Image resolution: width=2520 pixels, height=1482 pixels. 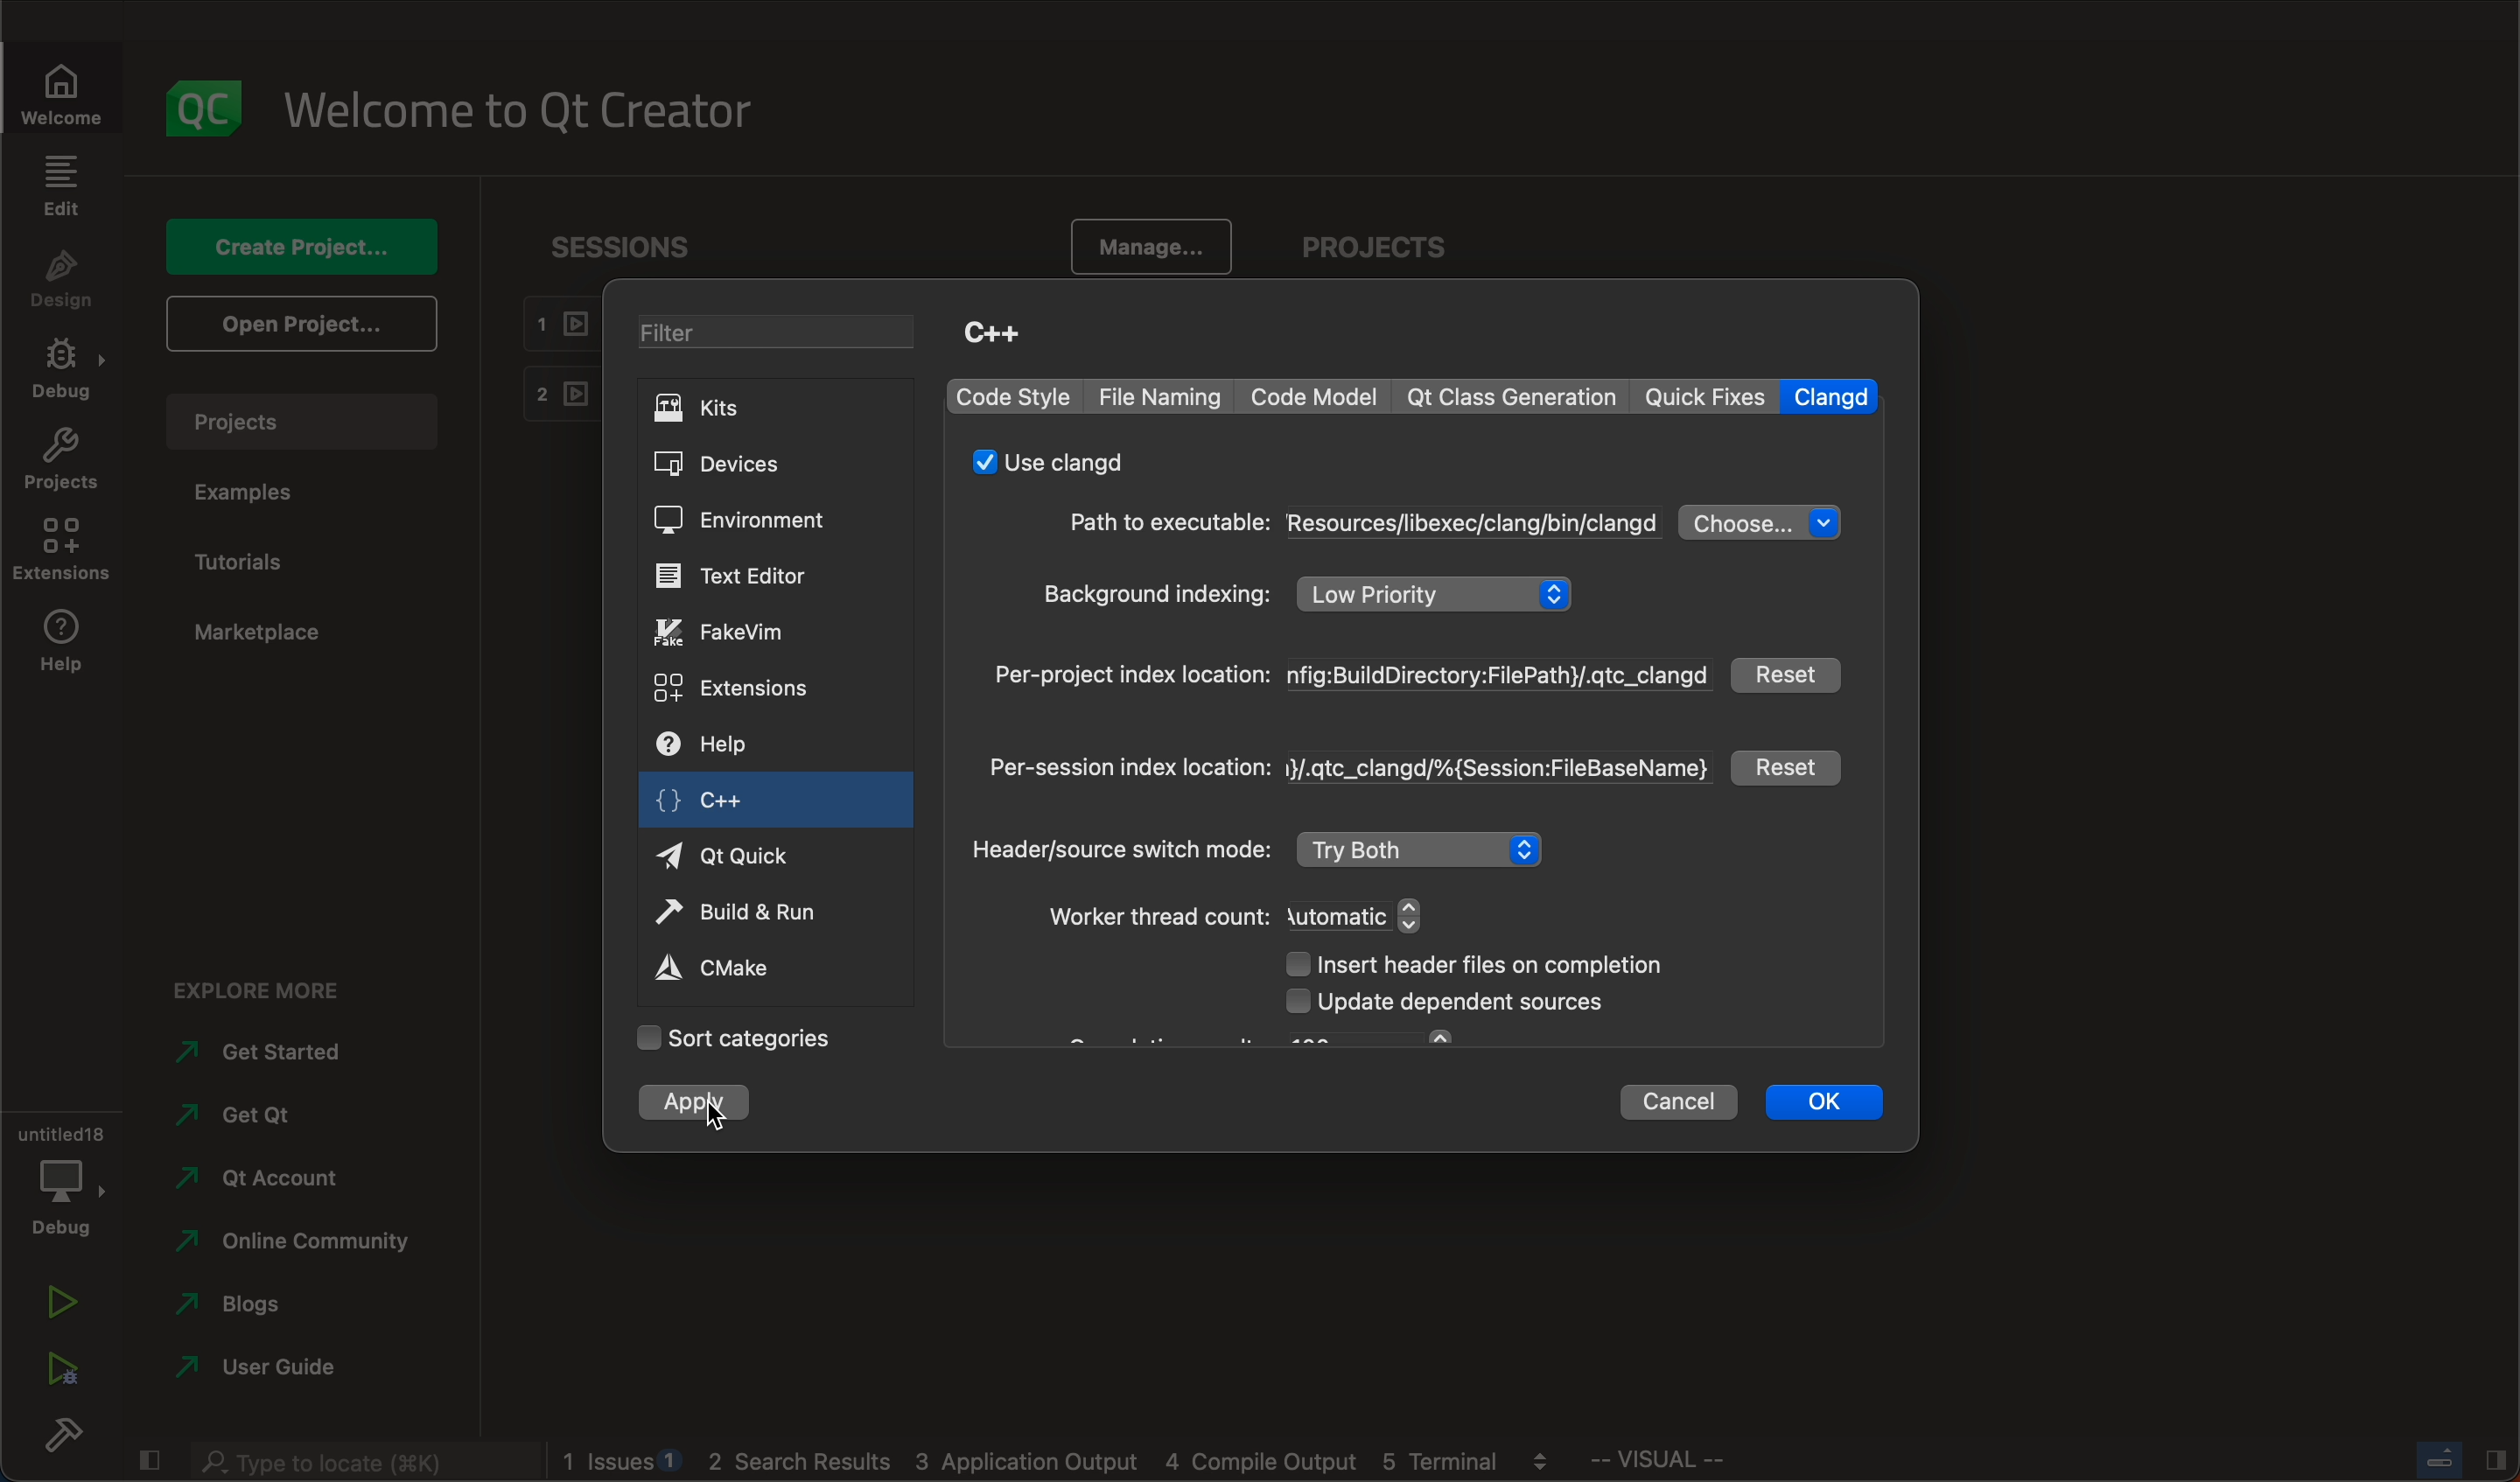 What do you see at coordinates (1057, 1463) in the screenshot?
I see `logs` at bounding box center [1057, 1463].